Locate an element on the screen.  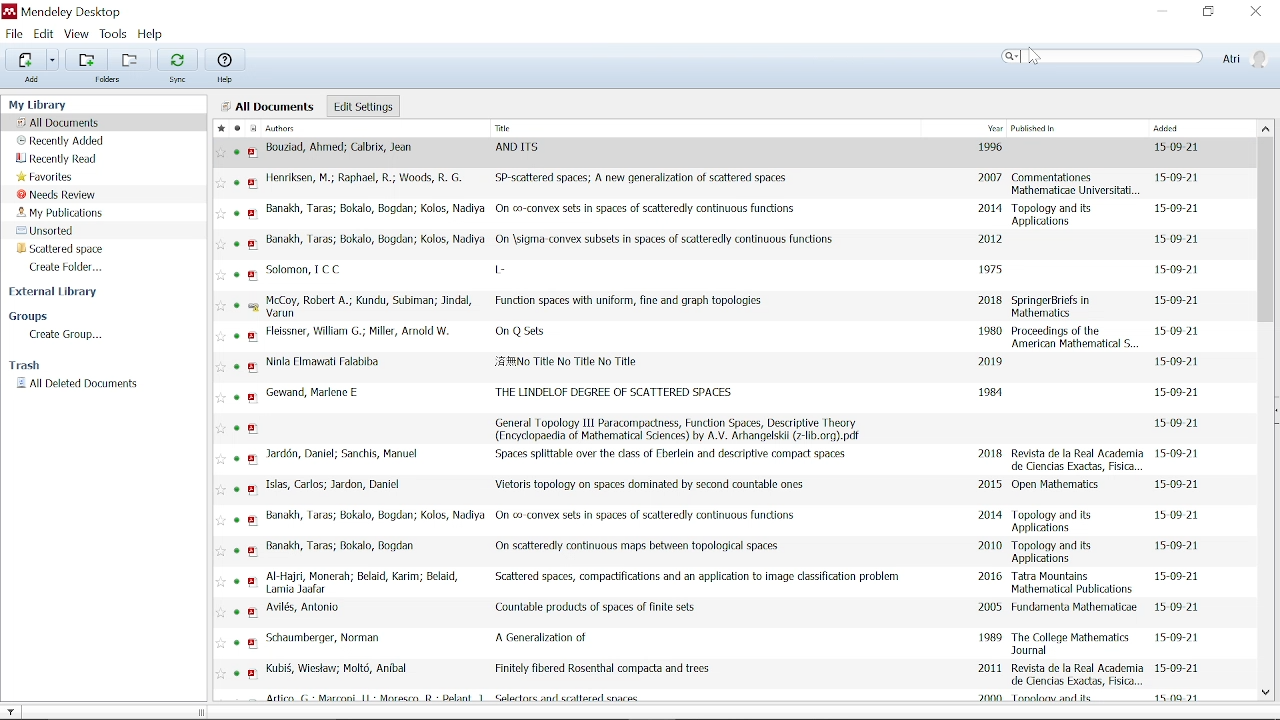
Add to favorite is located at coordinates (220, 153).